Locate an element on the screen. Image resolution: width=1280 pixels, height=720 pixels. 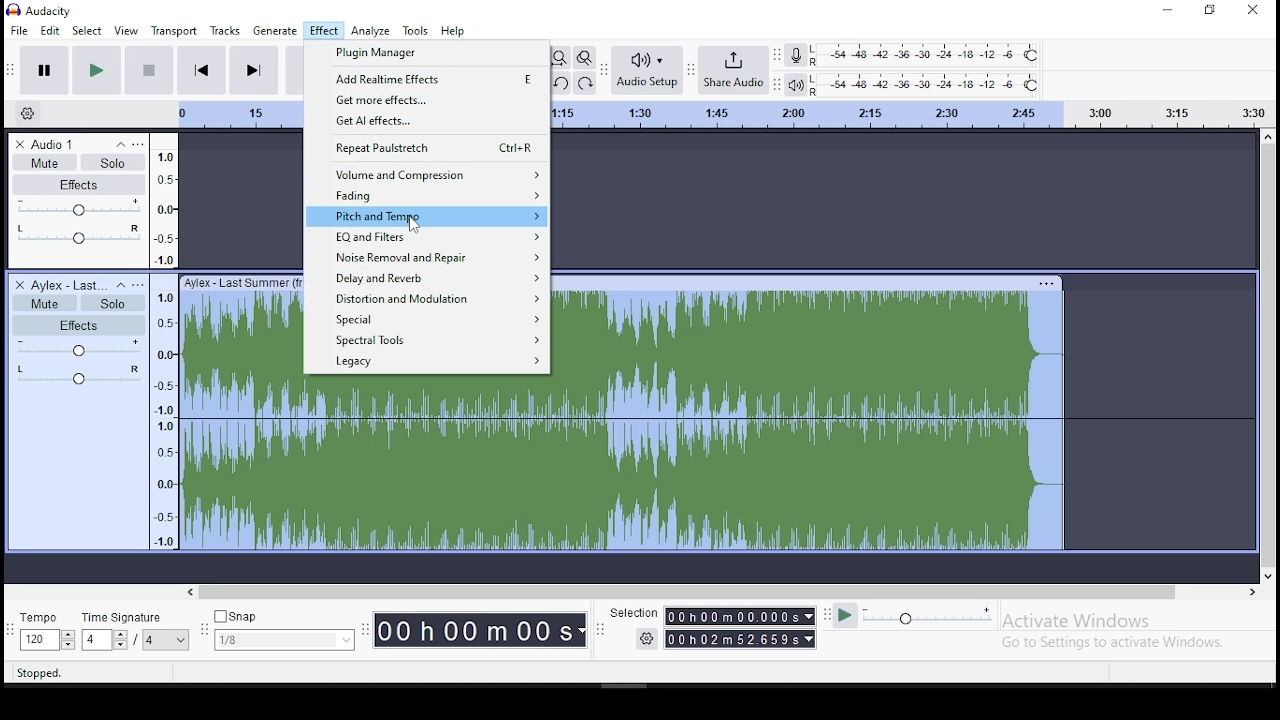
EQ and filters is located at coordinates (428, 238).